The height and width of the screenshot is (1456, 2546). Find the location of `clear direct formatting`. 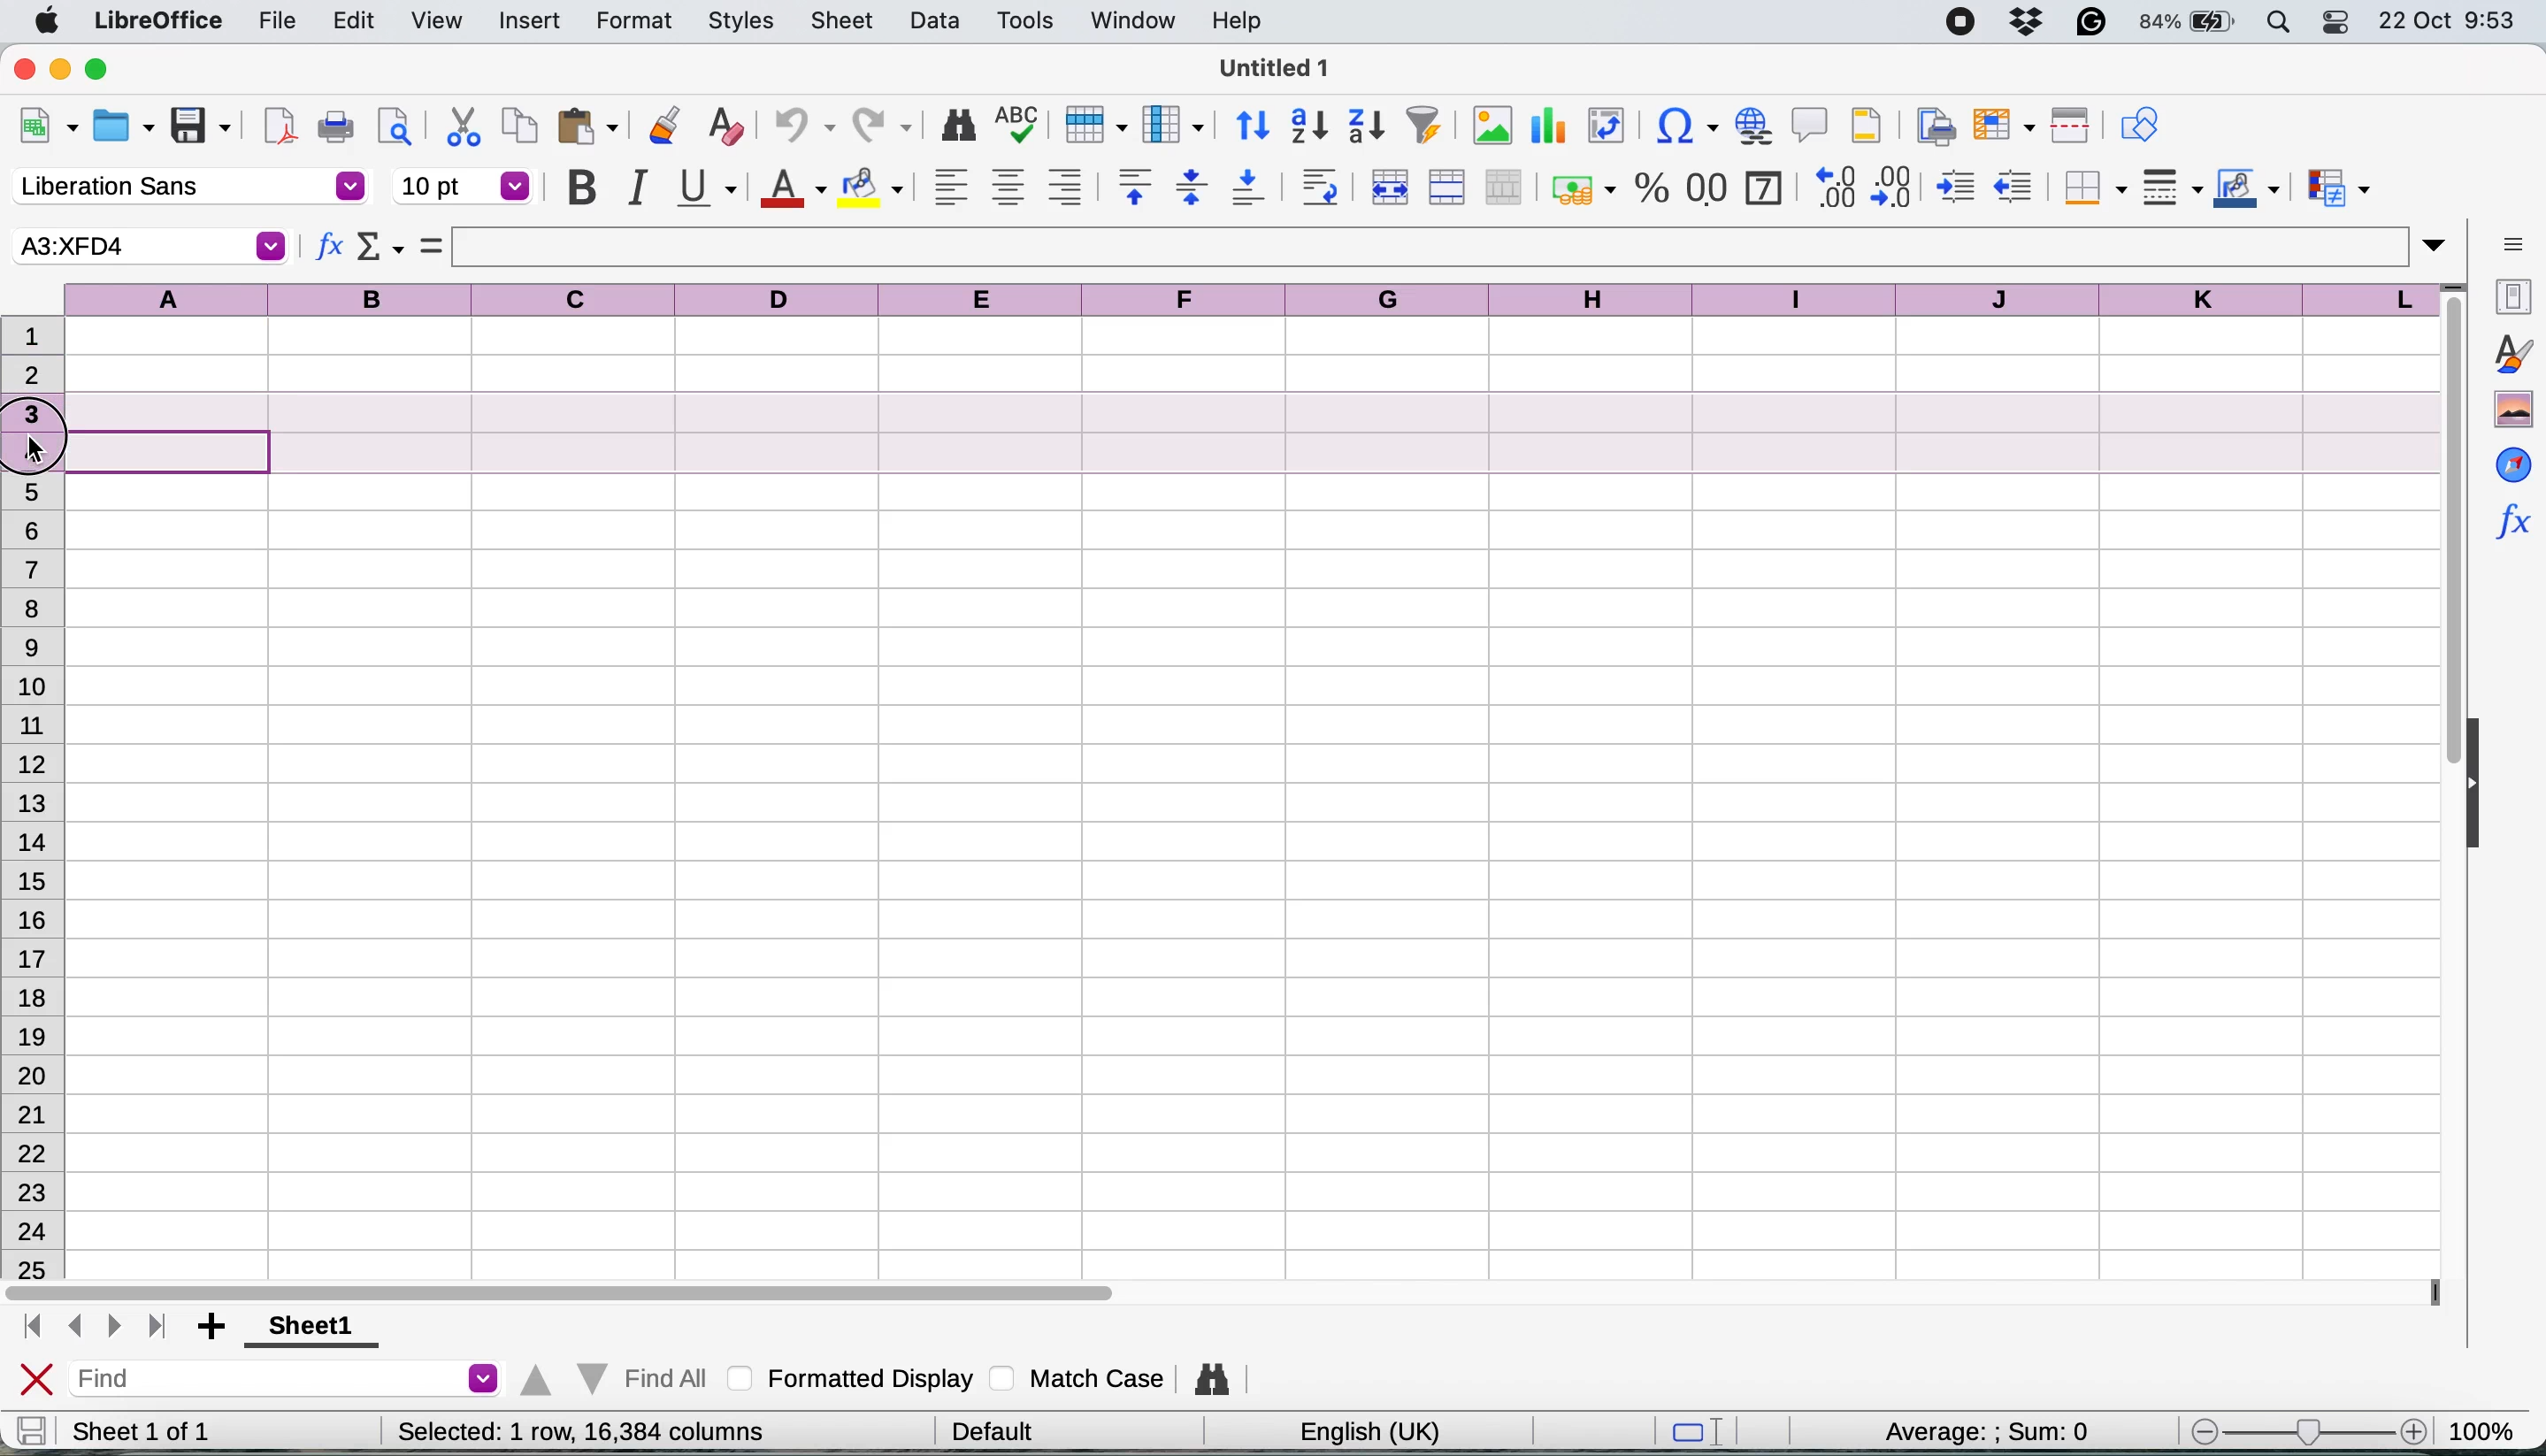

clear direct formatting is located at coordinates (725, 127).